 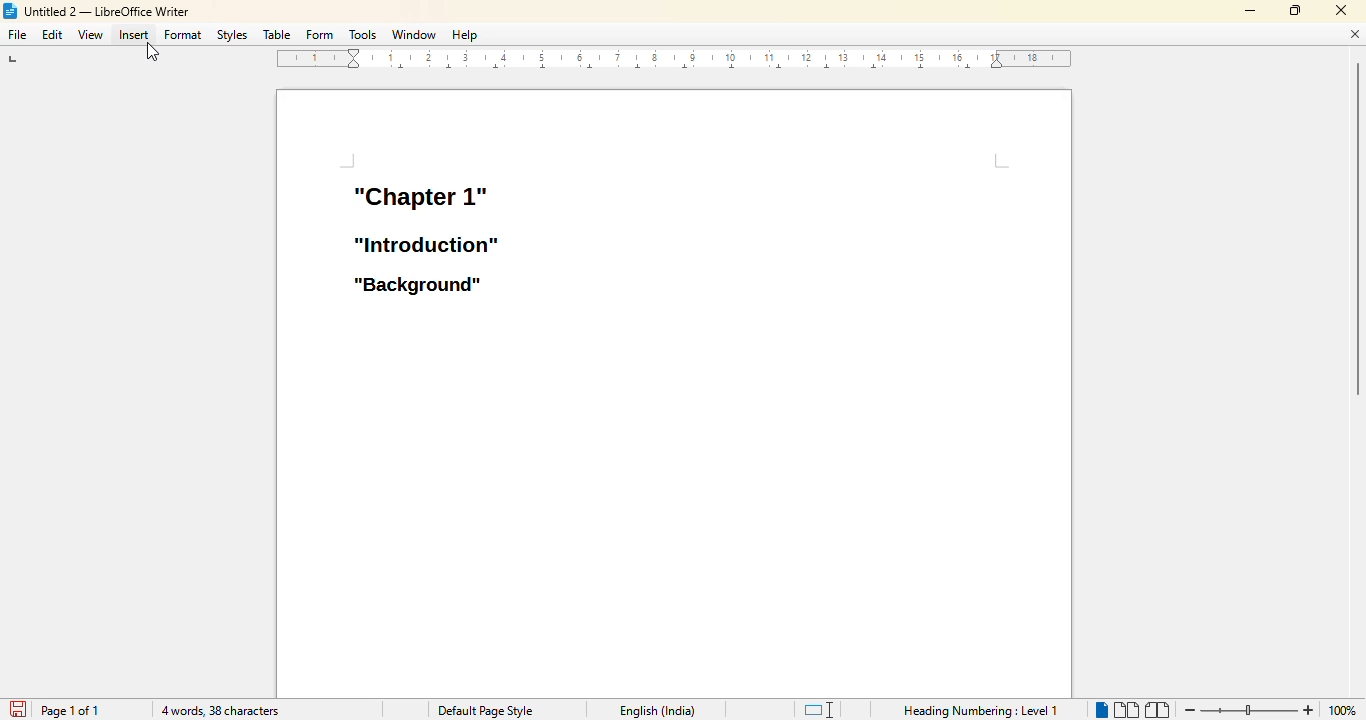 I want to click on 4 words, 38 characters, so click(x=220, y=711).